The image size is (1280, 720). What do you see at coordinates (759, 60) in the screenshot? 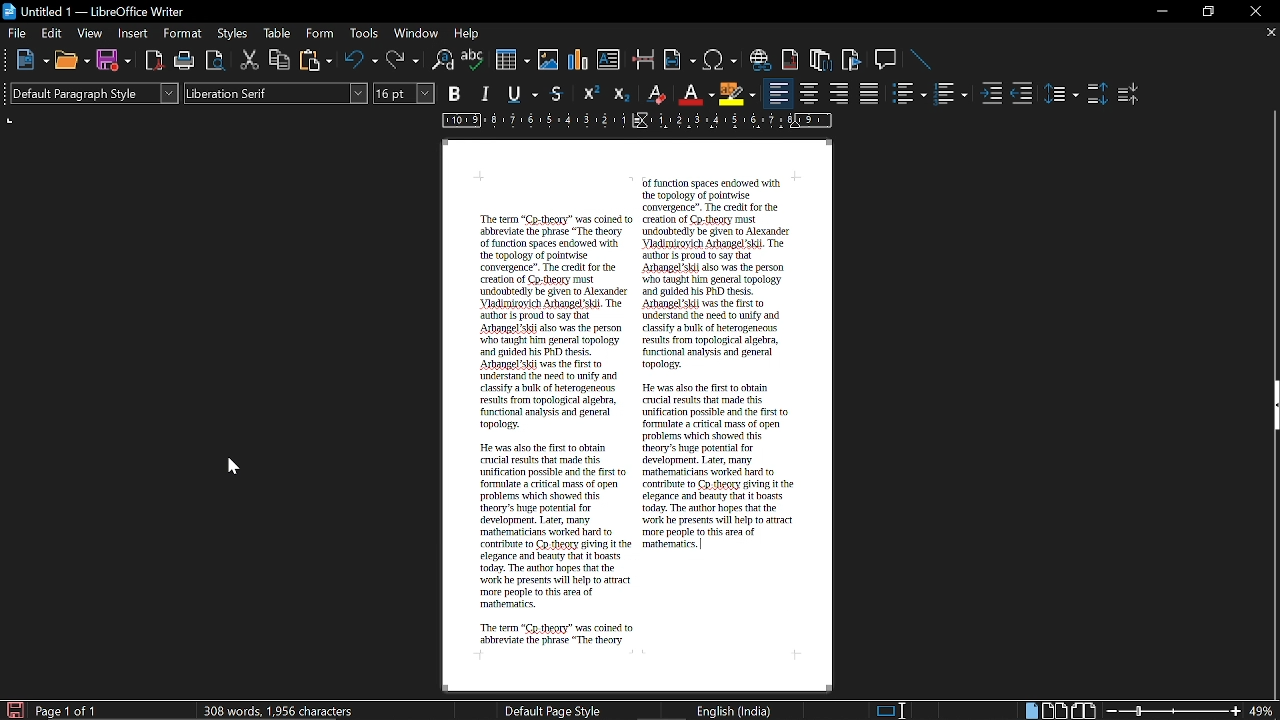
I see `Insert link` at bounding box center [759, 60].